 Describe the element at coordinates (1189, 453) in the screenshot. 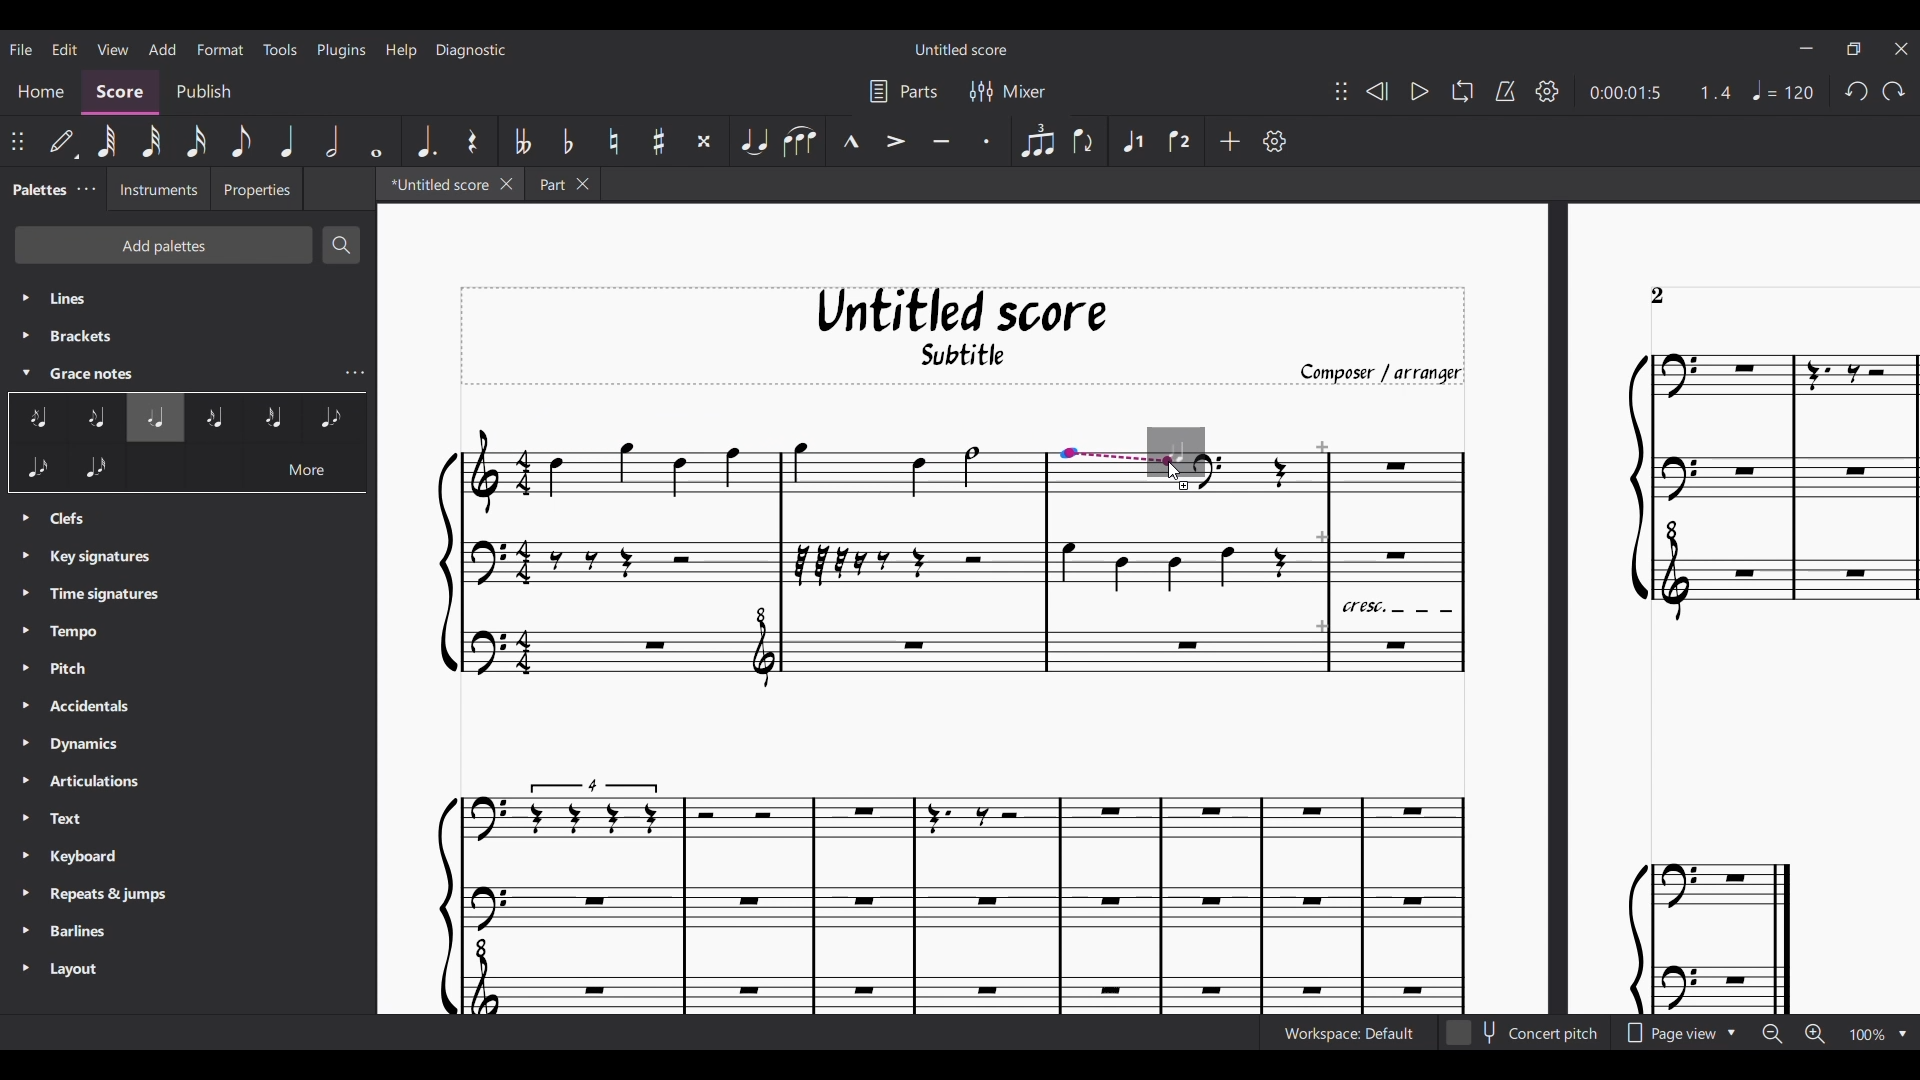

I see `Indicates selected grace note` at that location.